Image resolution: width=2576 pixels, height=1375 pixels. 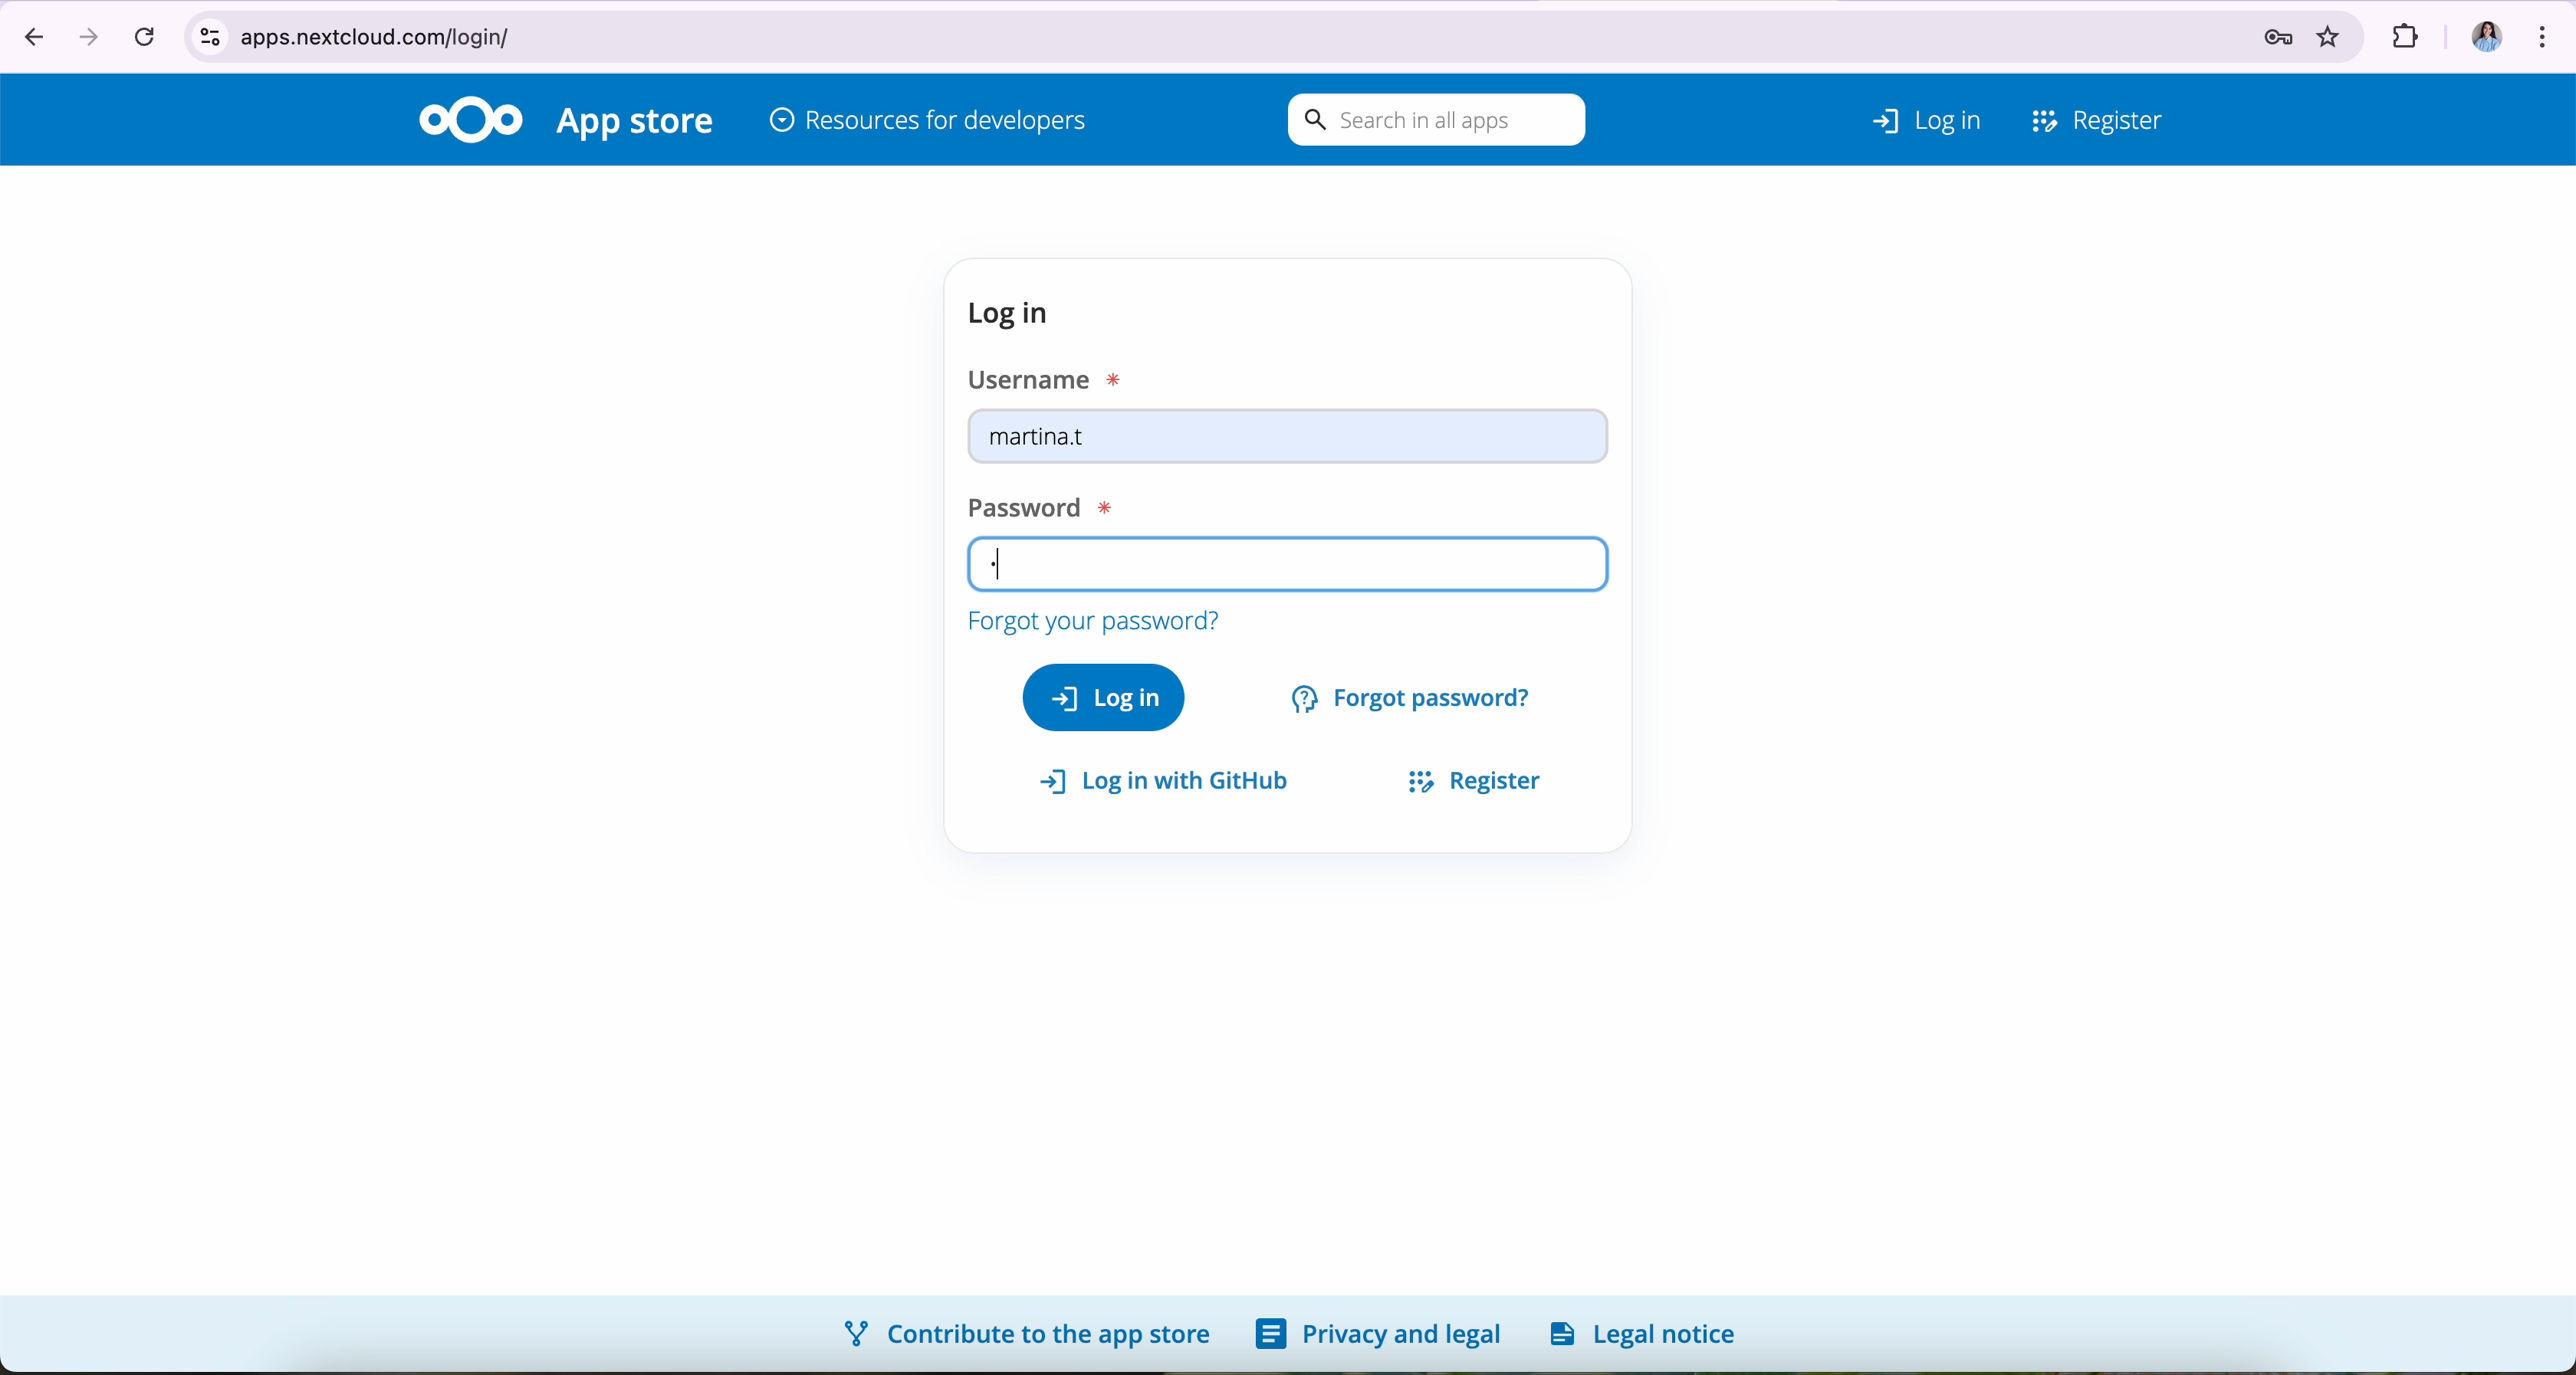 What do you see at coordinates (1091, 618) in the screenshot?
I see `forgot your password` at bounding box center [1091, 618].